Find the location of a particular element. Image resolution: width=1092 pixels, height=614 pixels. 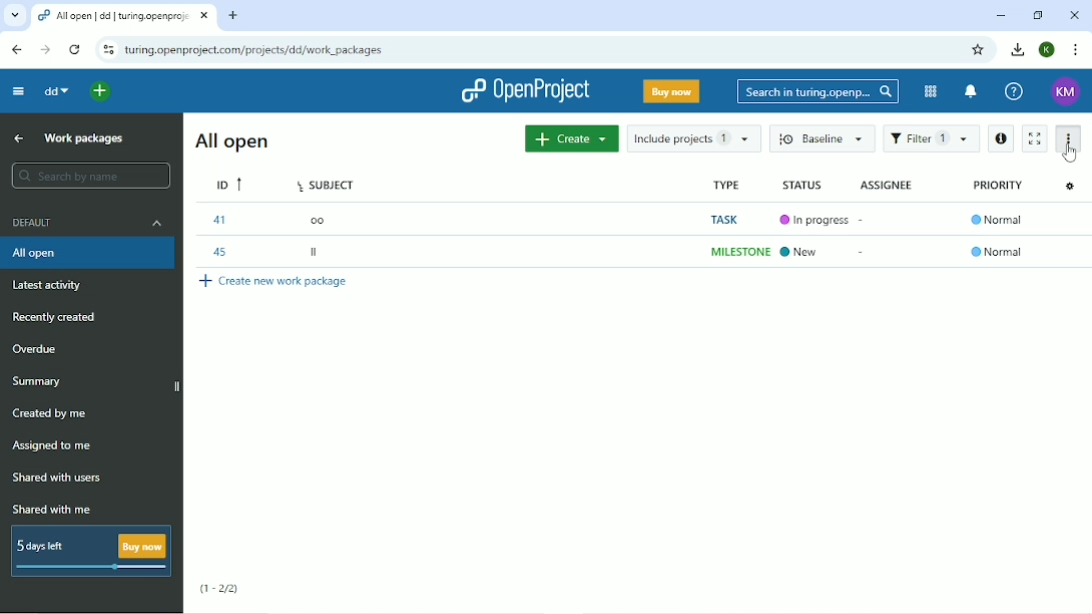

5 days left is located at coordinates (90, 551).